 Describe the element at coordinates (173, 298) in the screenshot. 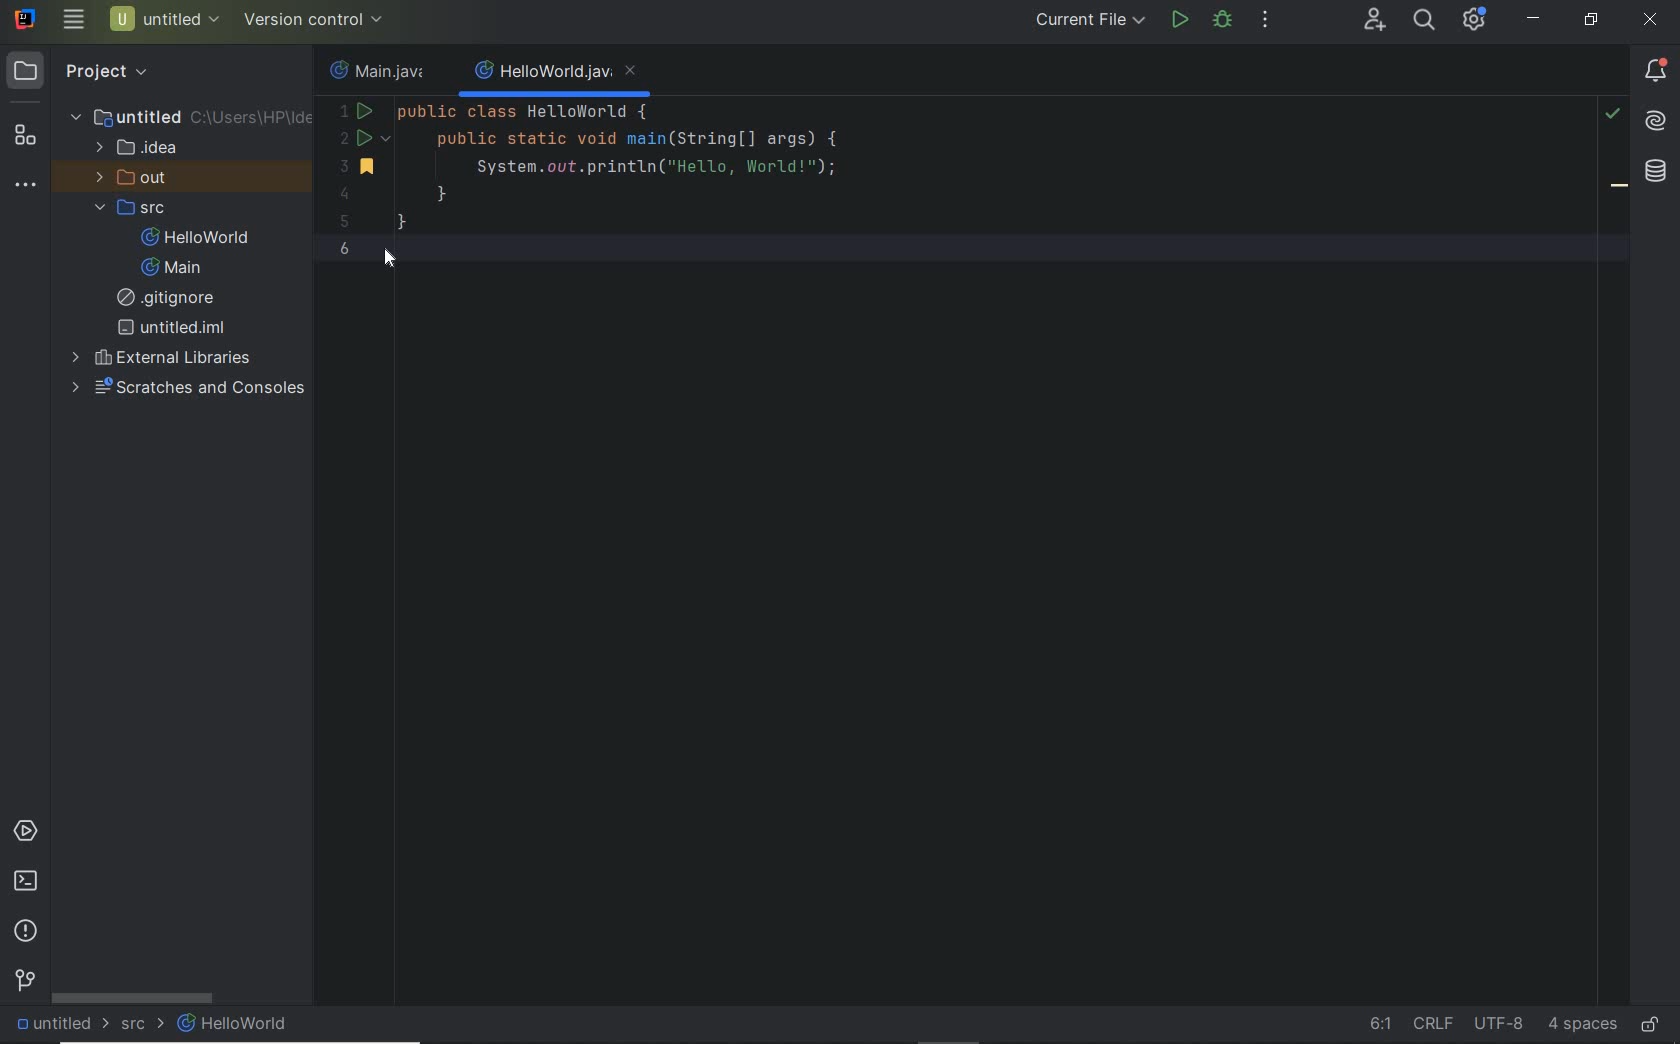

I see `gitignore` at that location.